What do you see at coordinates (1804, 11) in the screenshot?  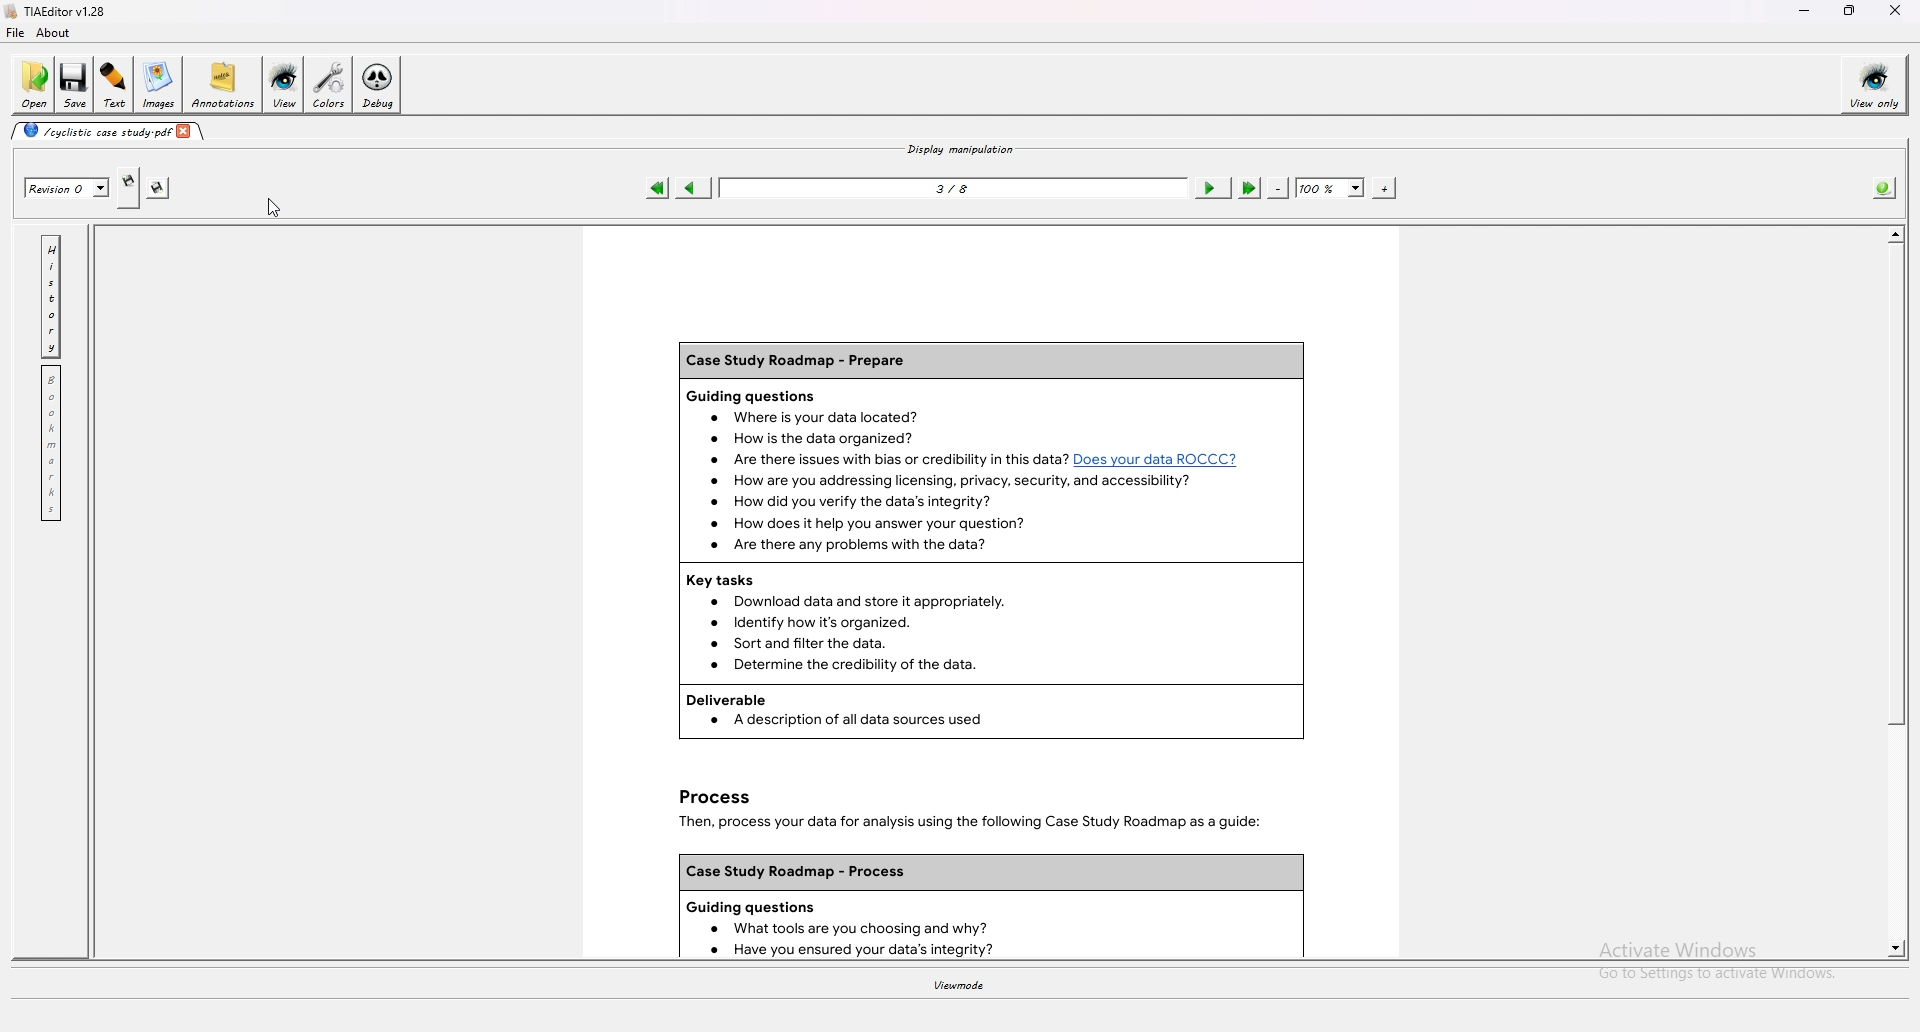 I see `minimize` at bounding box center [1804, 11].